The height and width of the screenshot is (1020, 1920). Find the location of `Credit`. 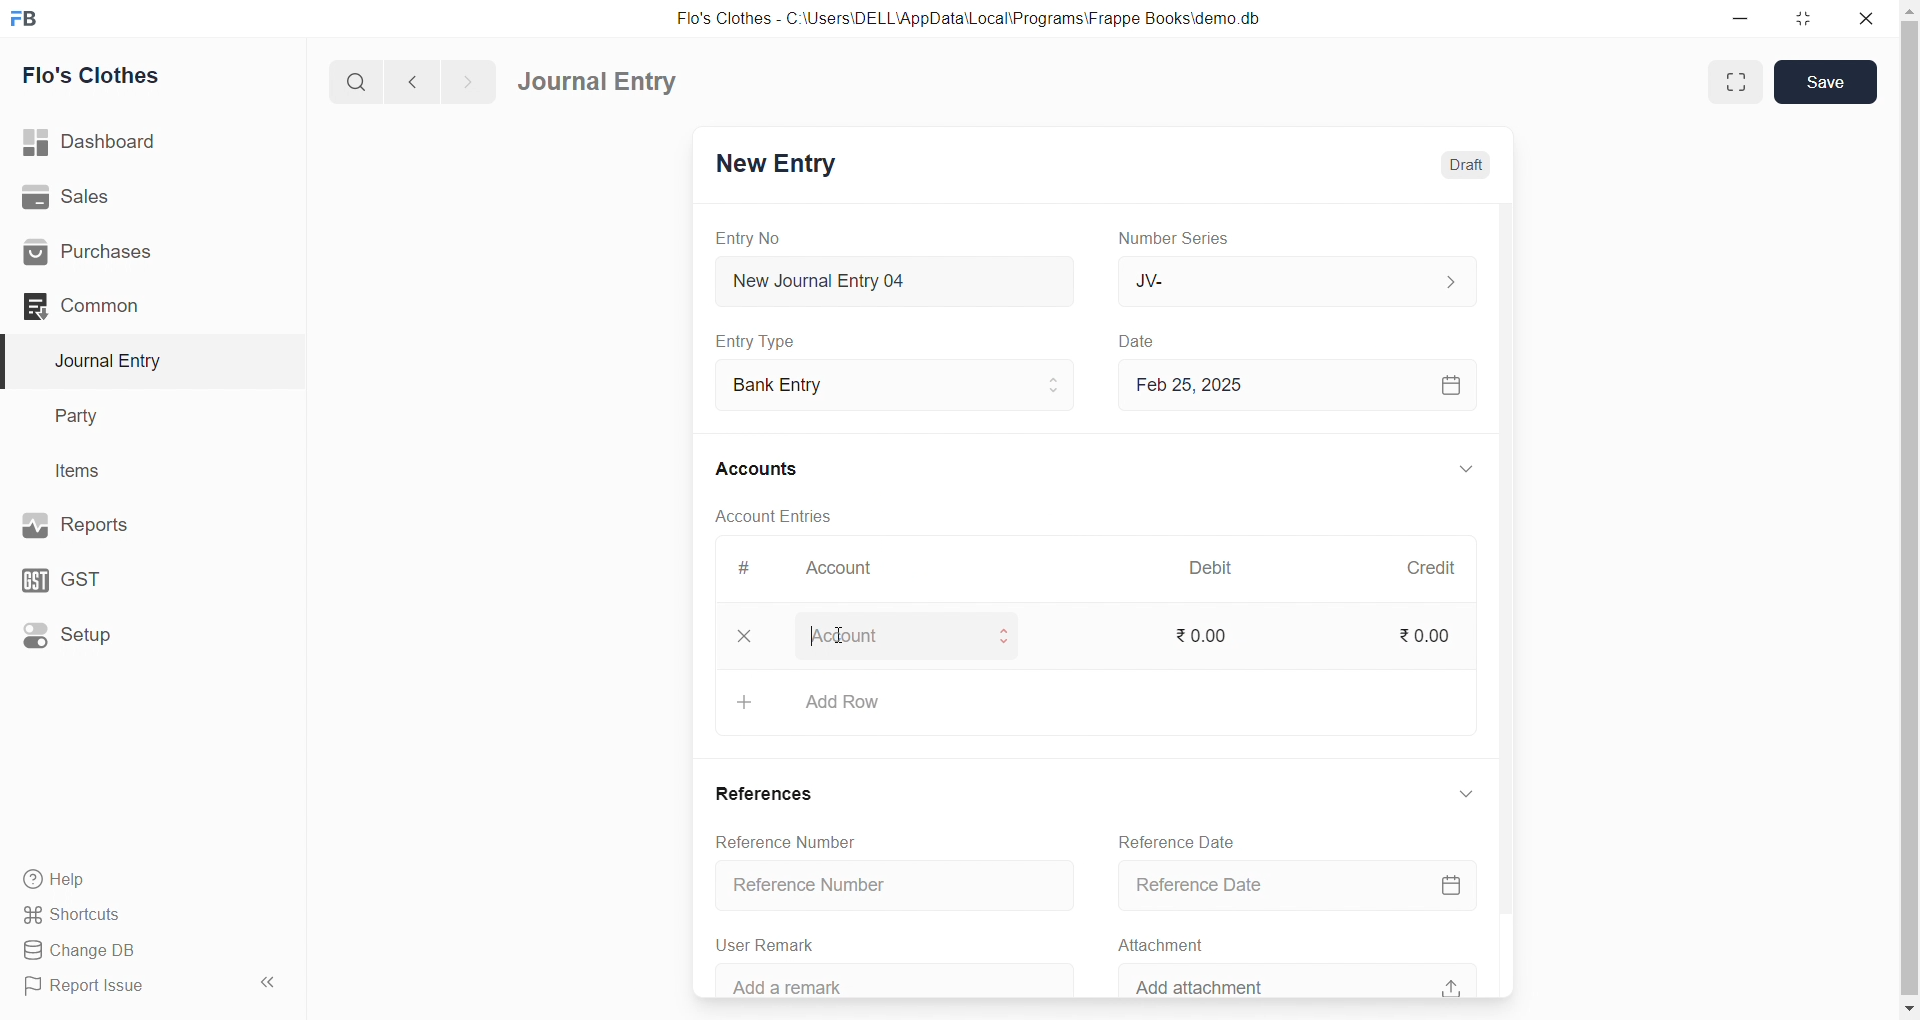

Credit is located at coordinates (1441, 568).